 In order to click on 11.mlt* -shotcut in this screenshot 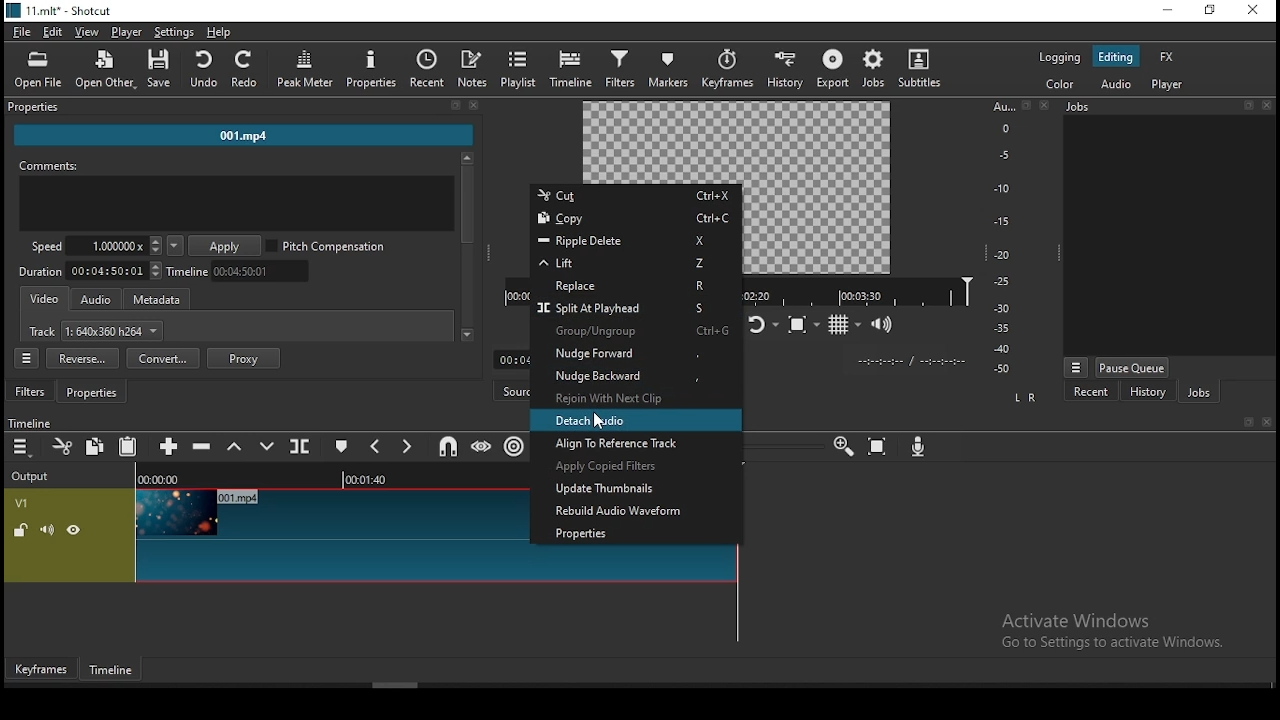, I will do `click(62, 11)`.